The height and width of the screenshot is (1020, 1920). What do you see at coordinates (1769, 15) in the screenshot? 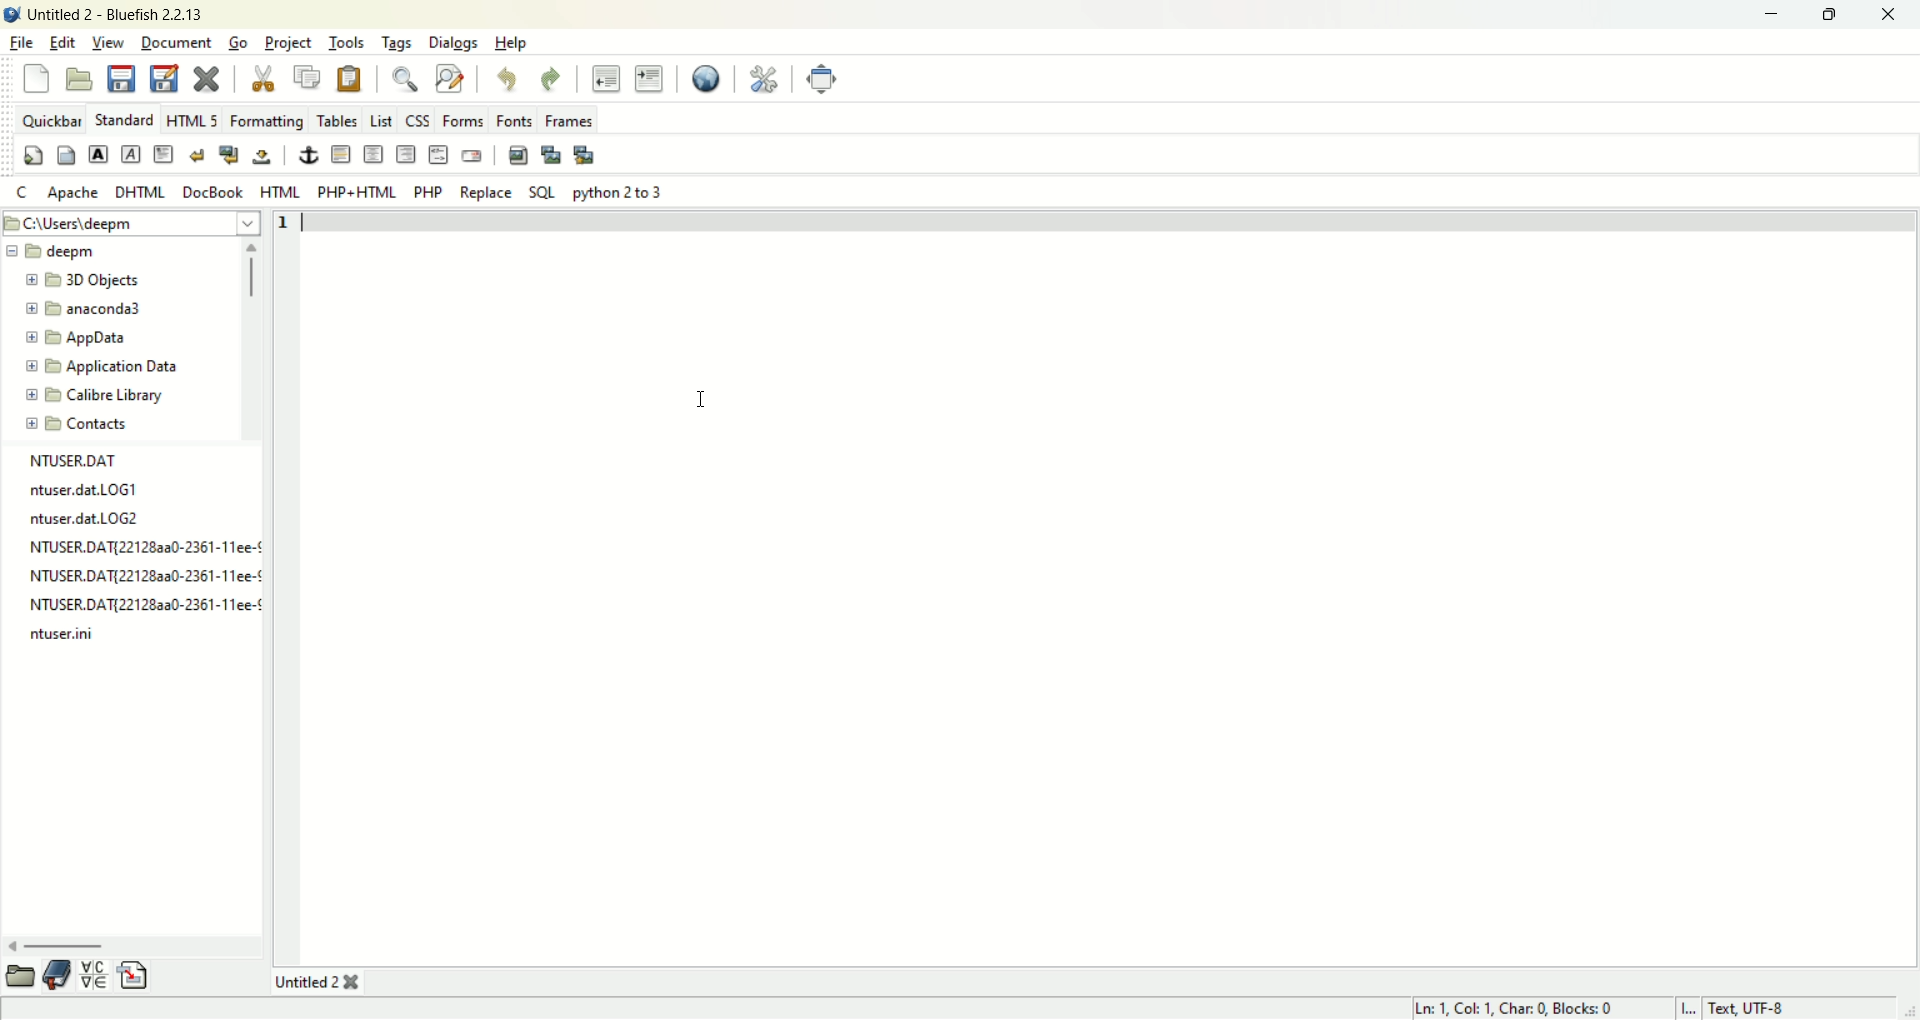
I see `minimize` at bounding box center [1769, 15].